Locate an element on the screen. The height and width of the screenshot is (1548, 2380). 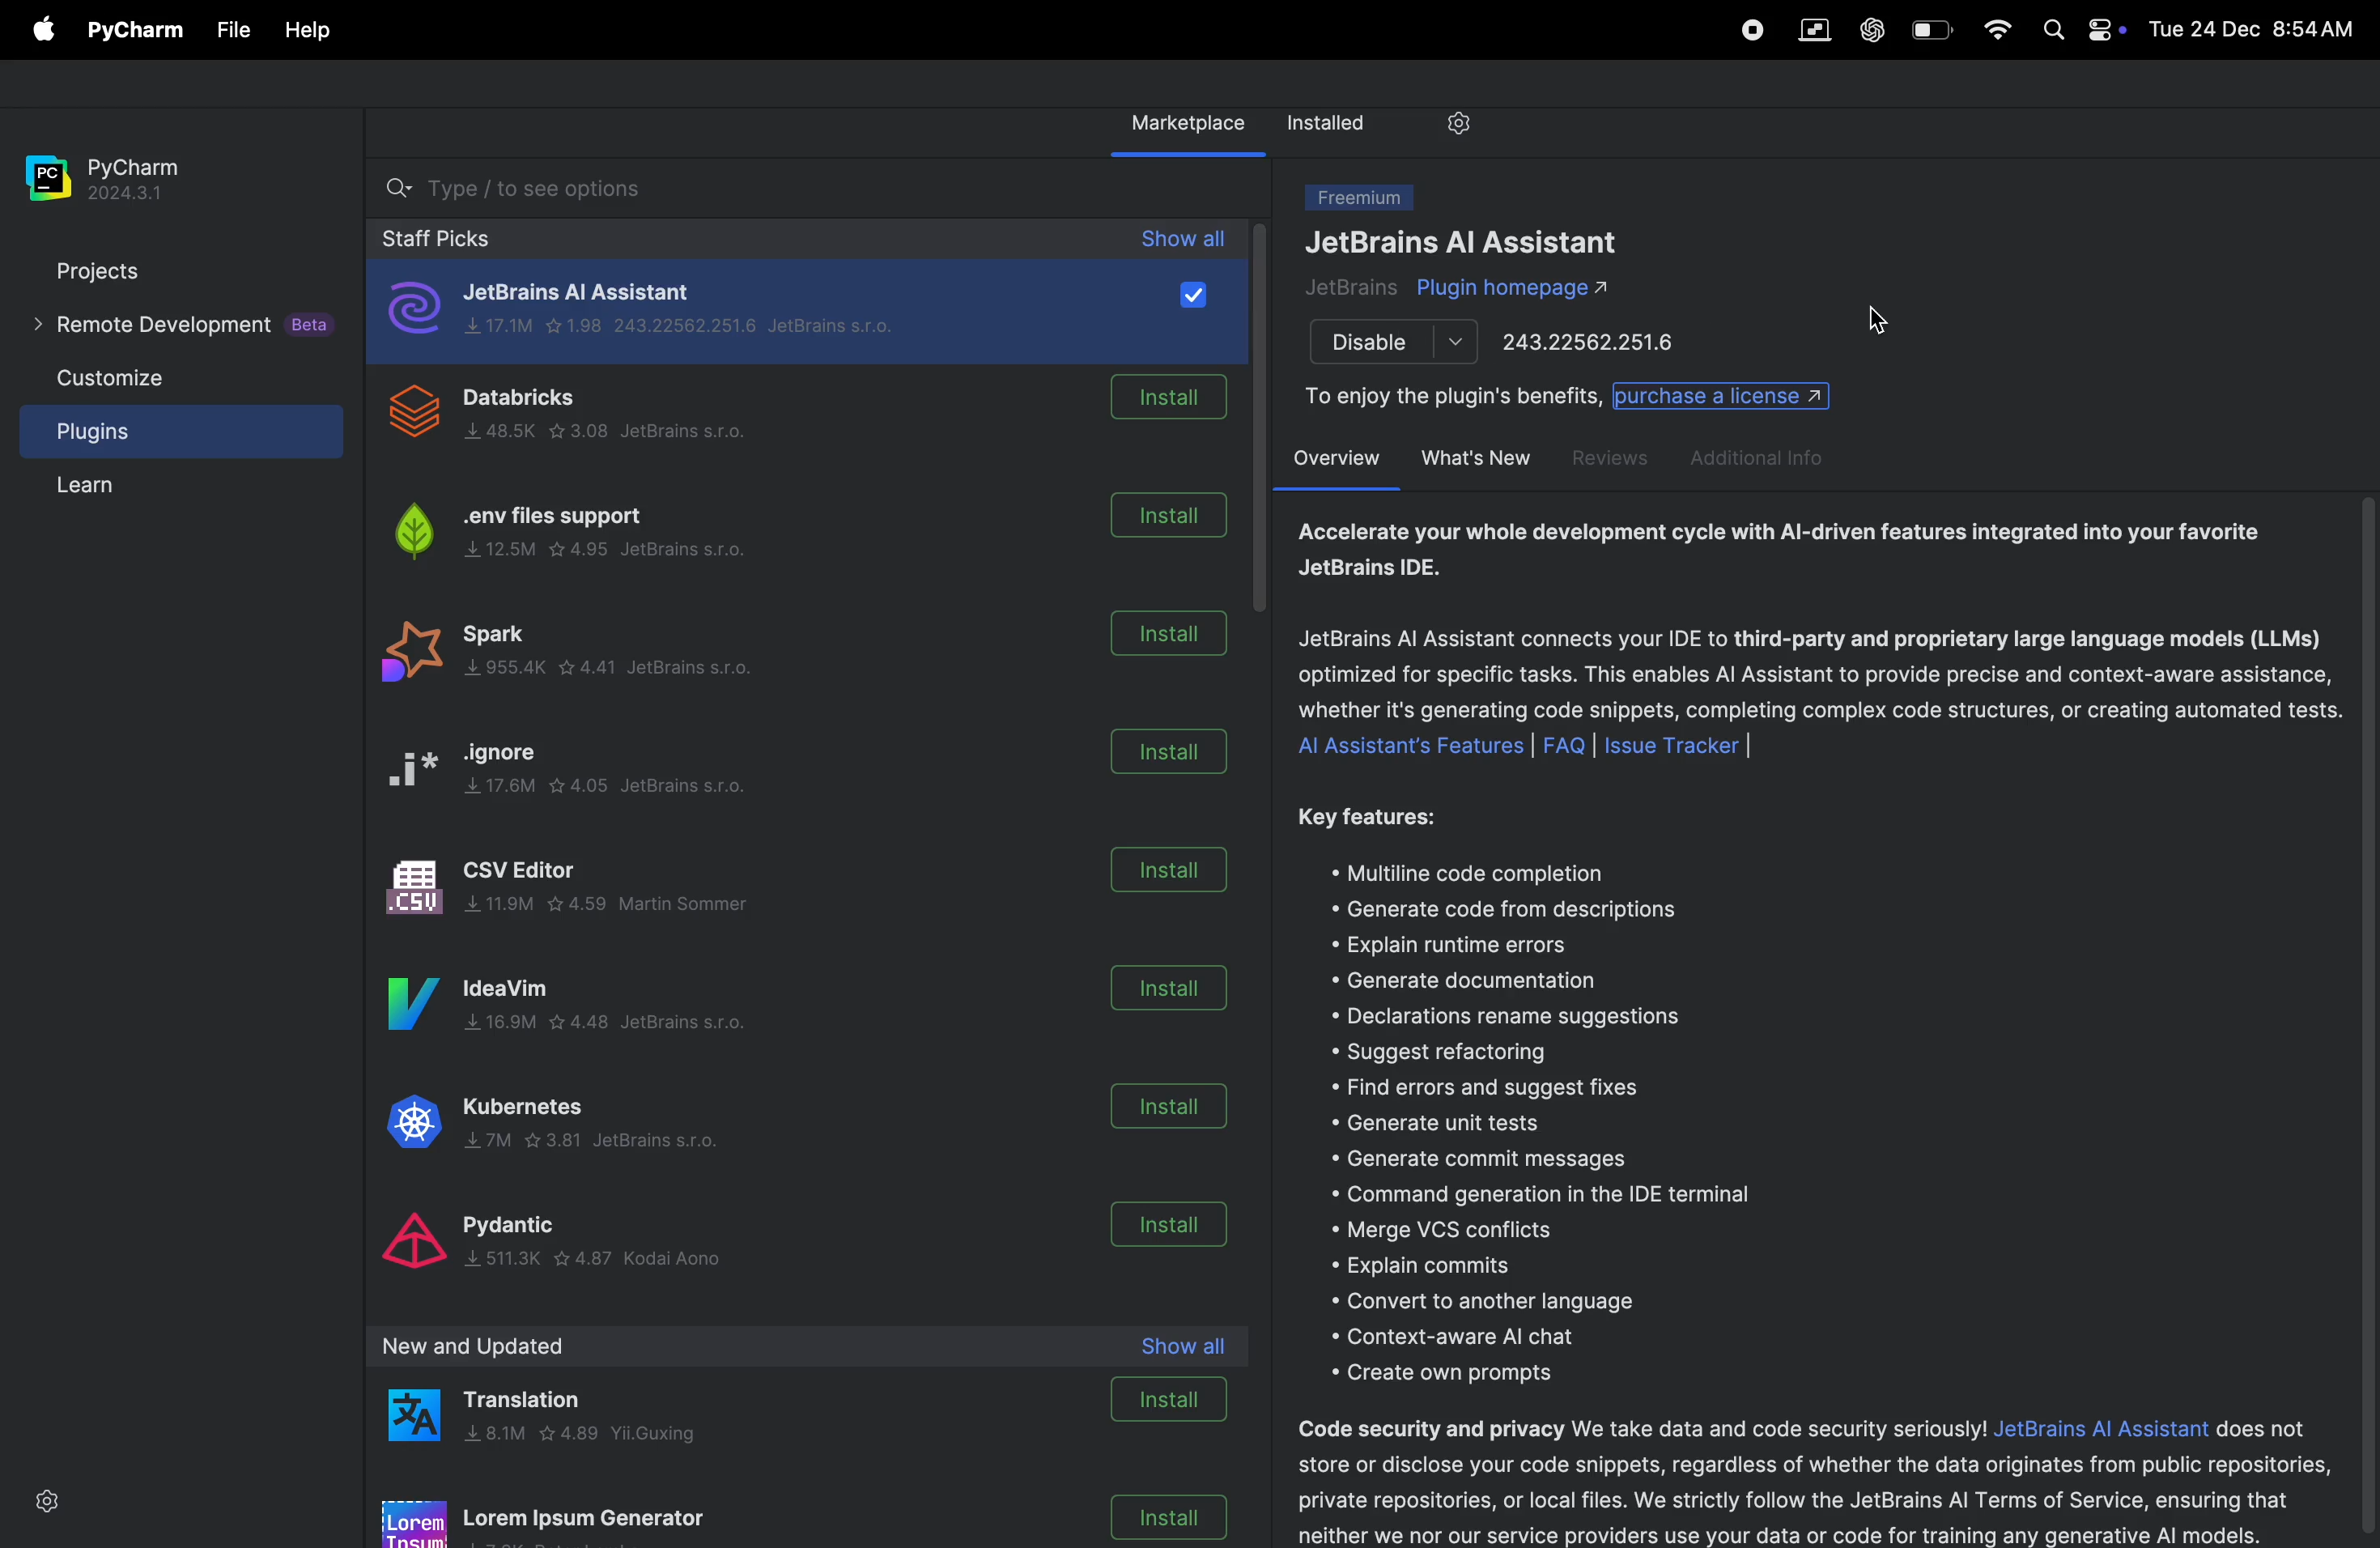
new and upload is located at coordinates (479, 1356).